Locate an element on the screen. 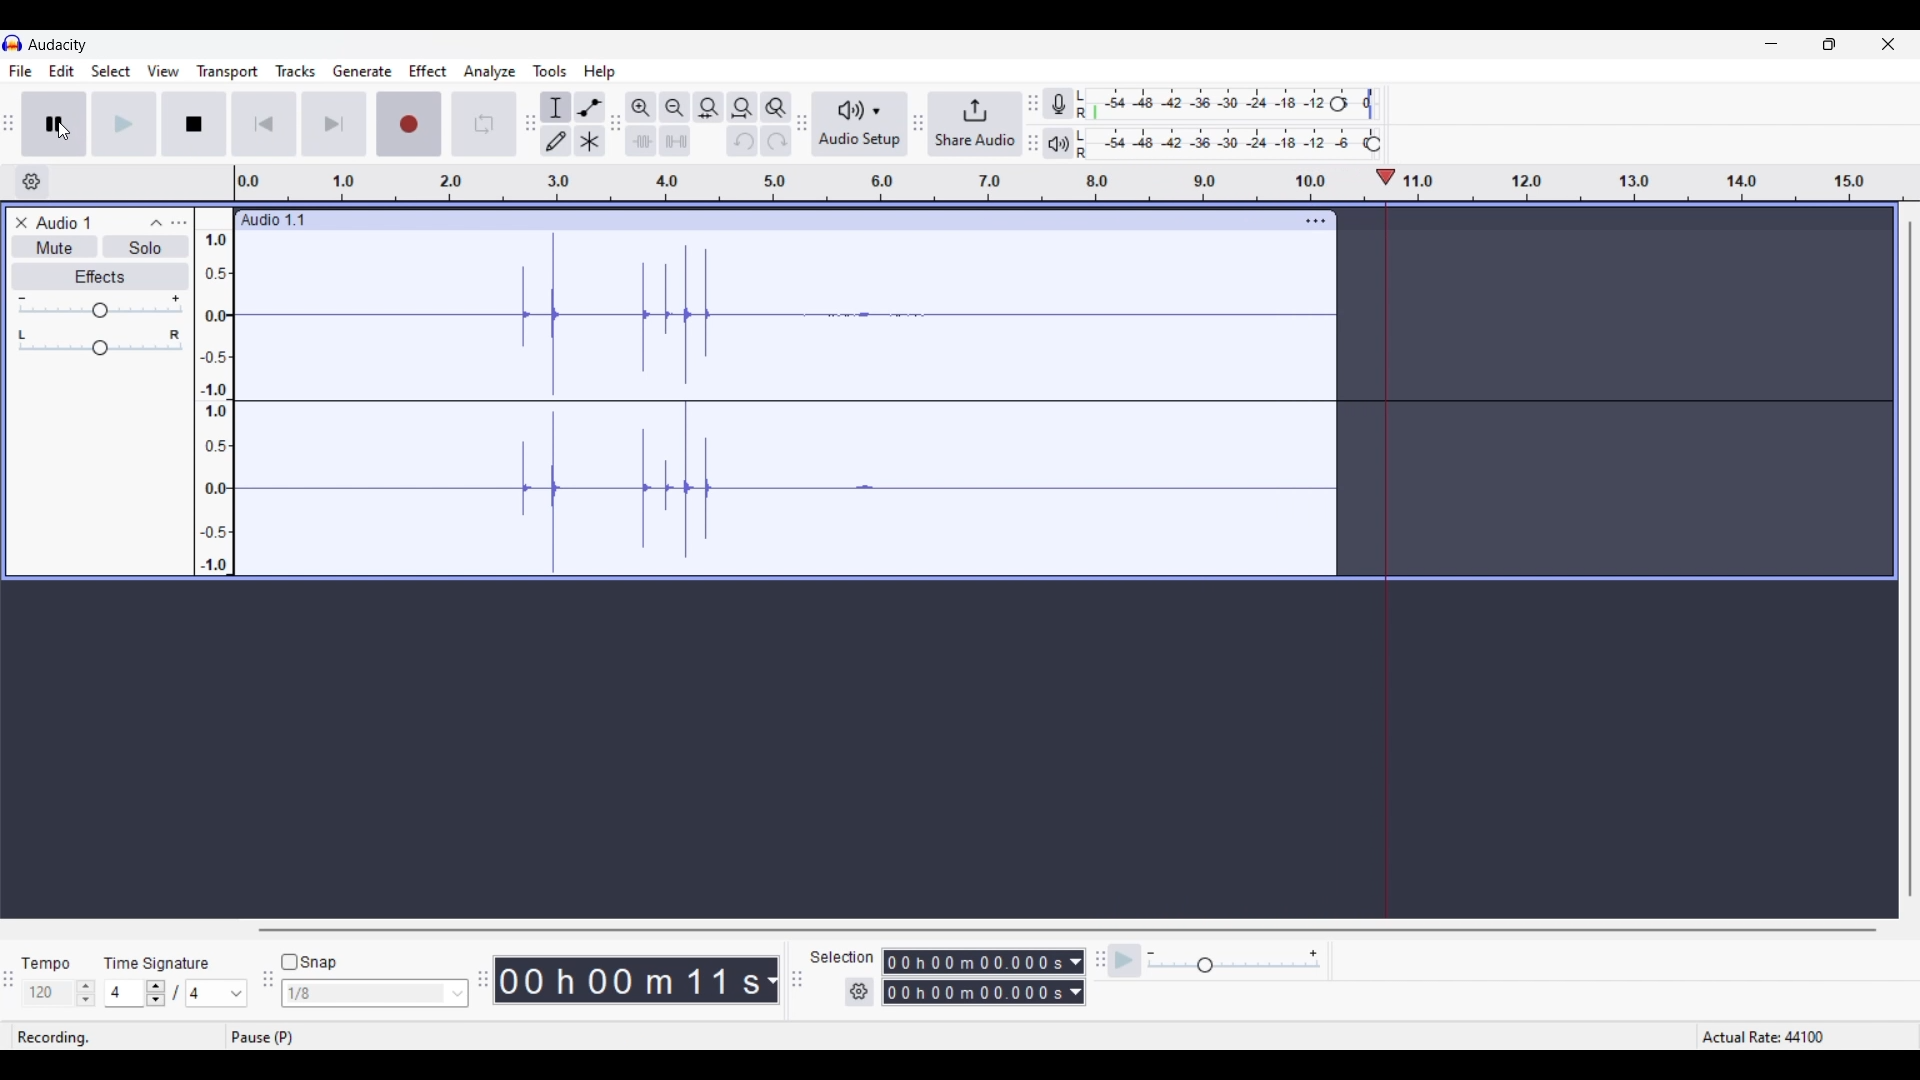 This screenshot has height=1080, width=1920. Time Signature is located at coordinates (165, 960).